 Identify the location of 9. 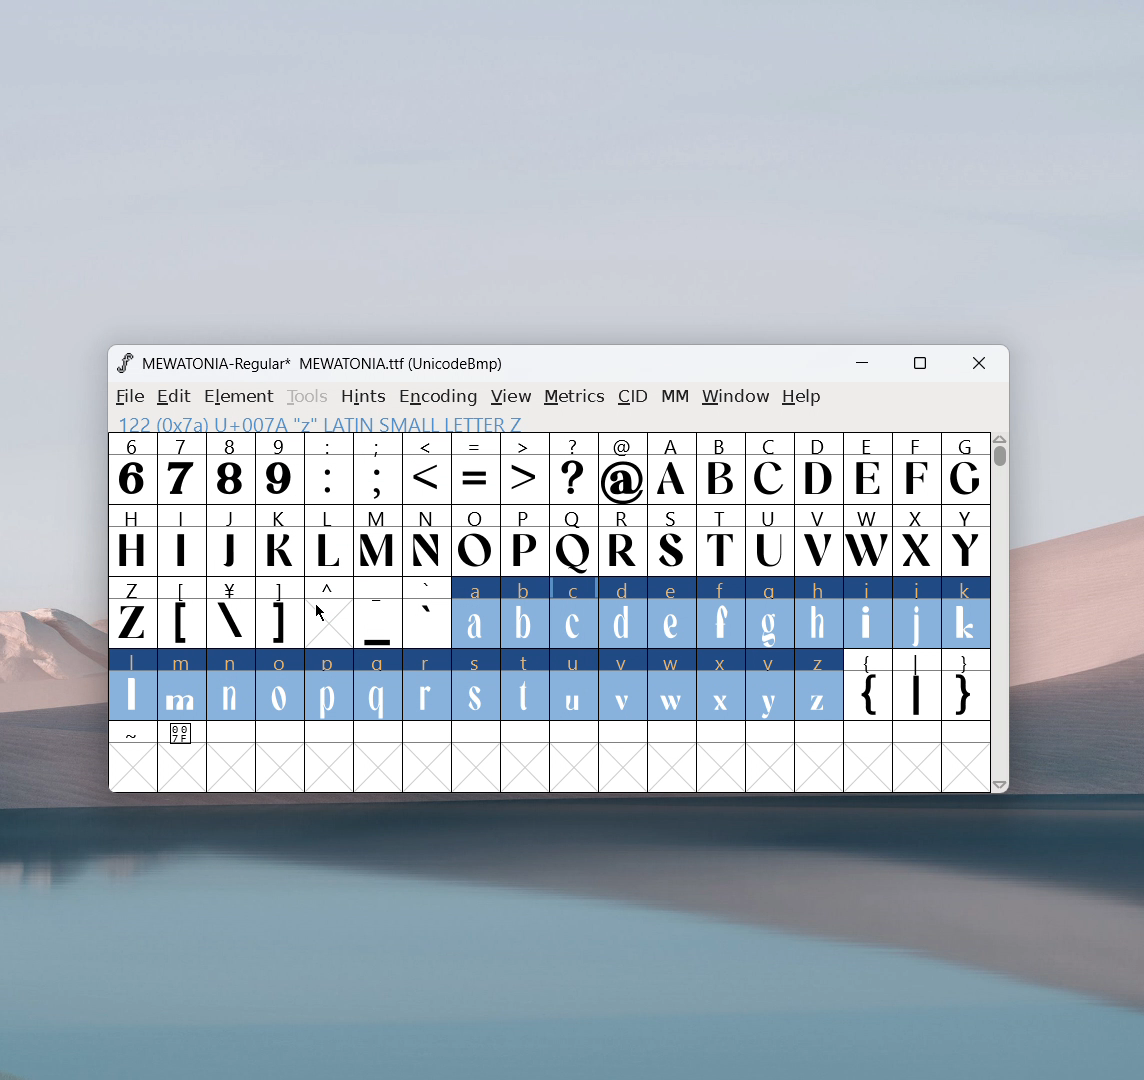
(279, 468).